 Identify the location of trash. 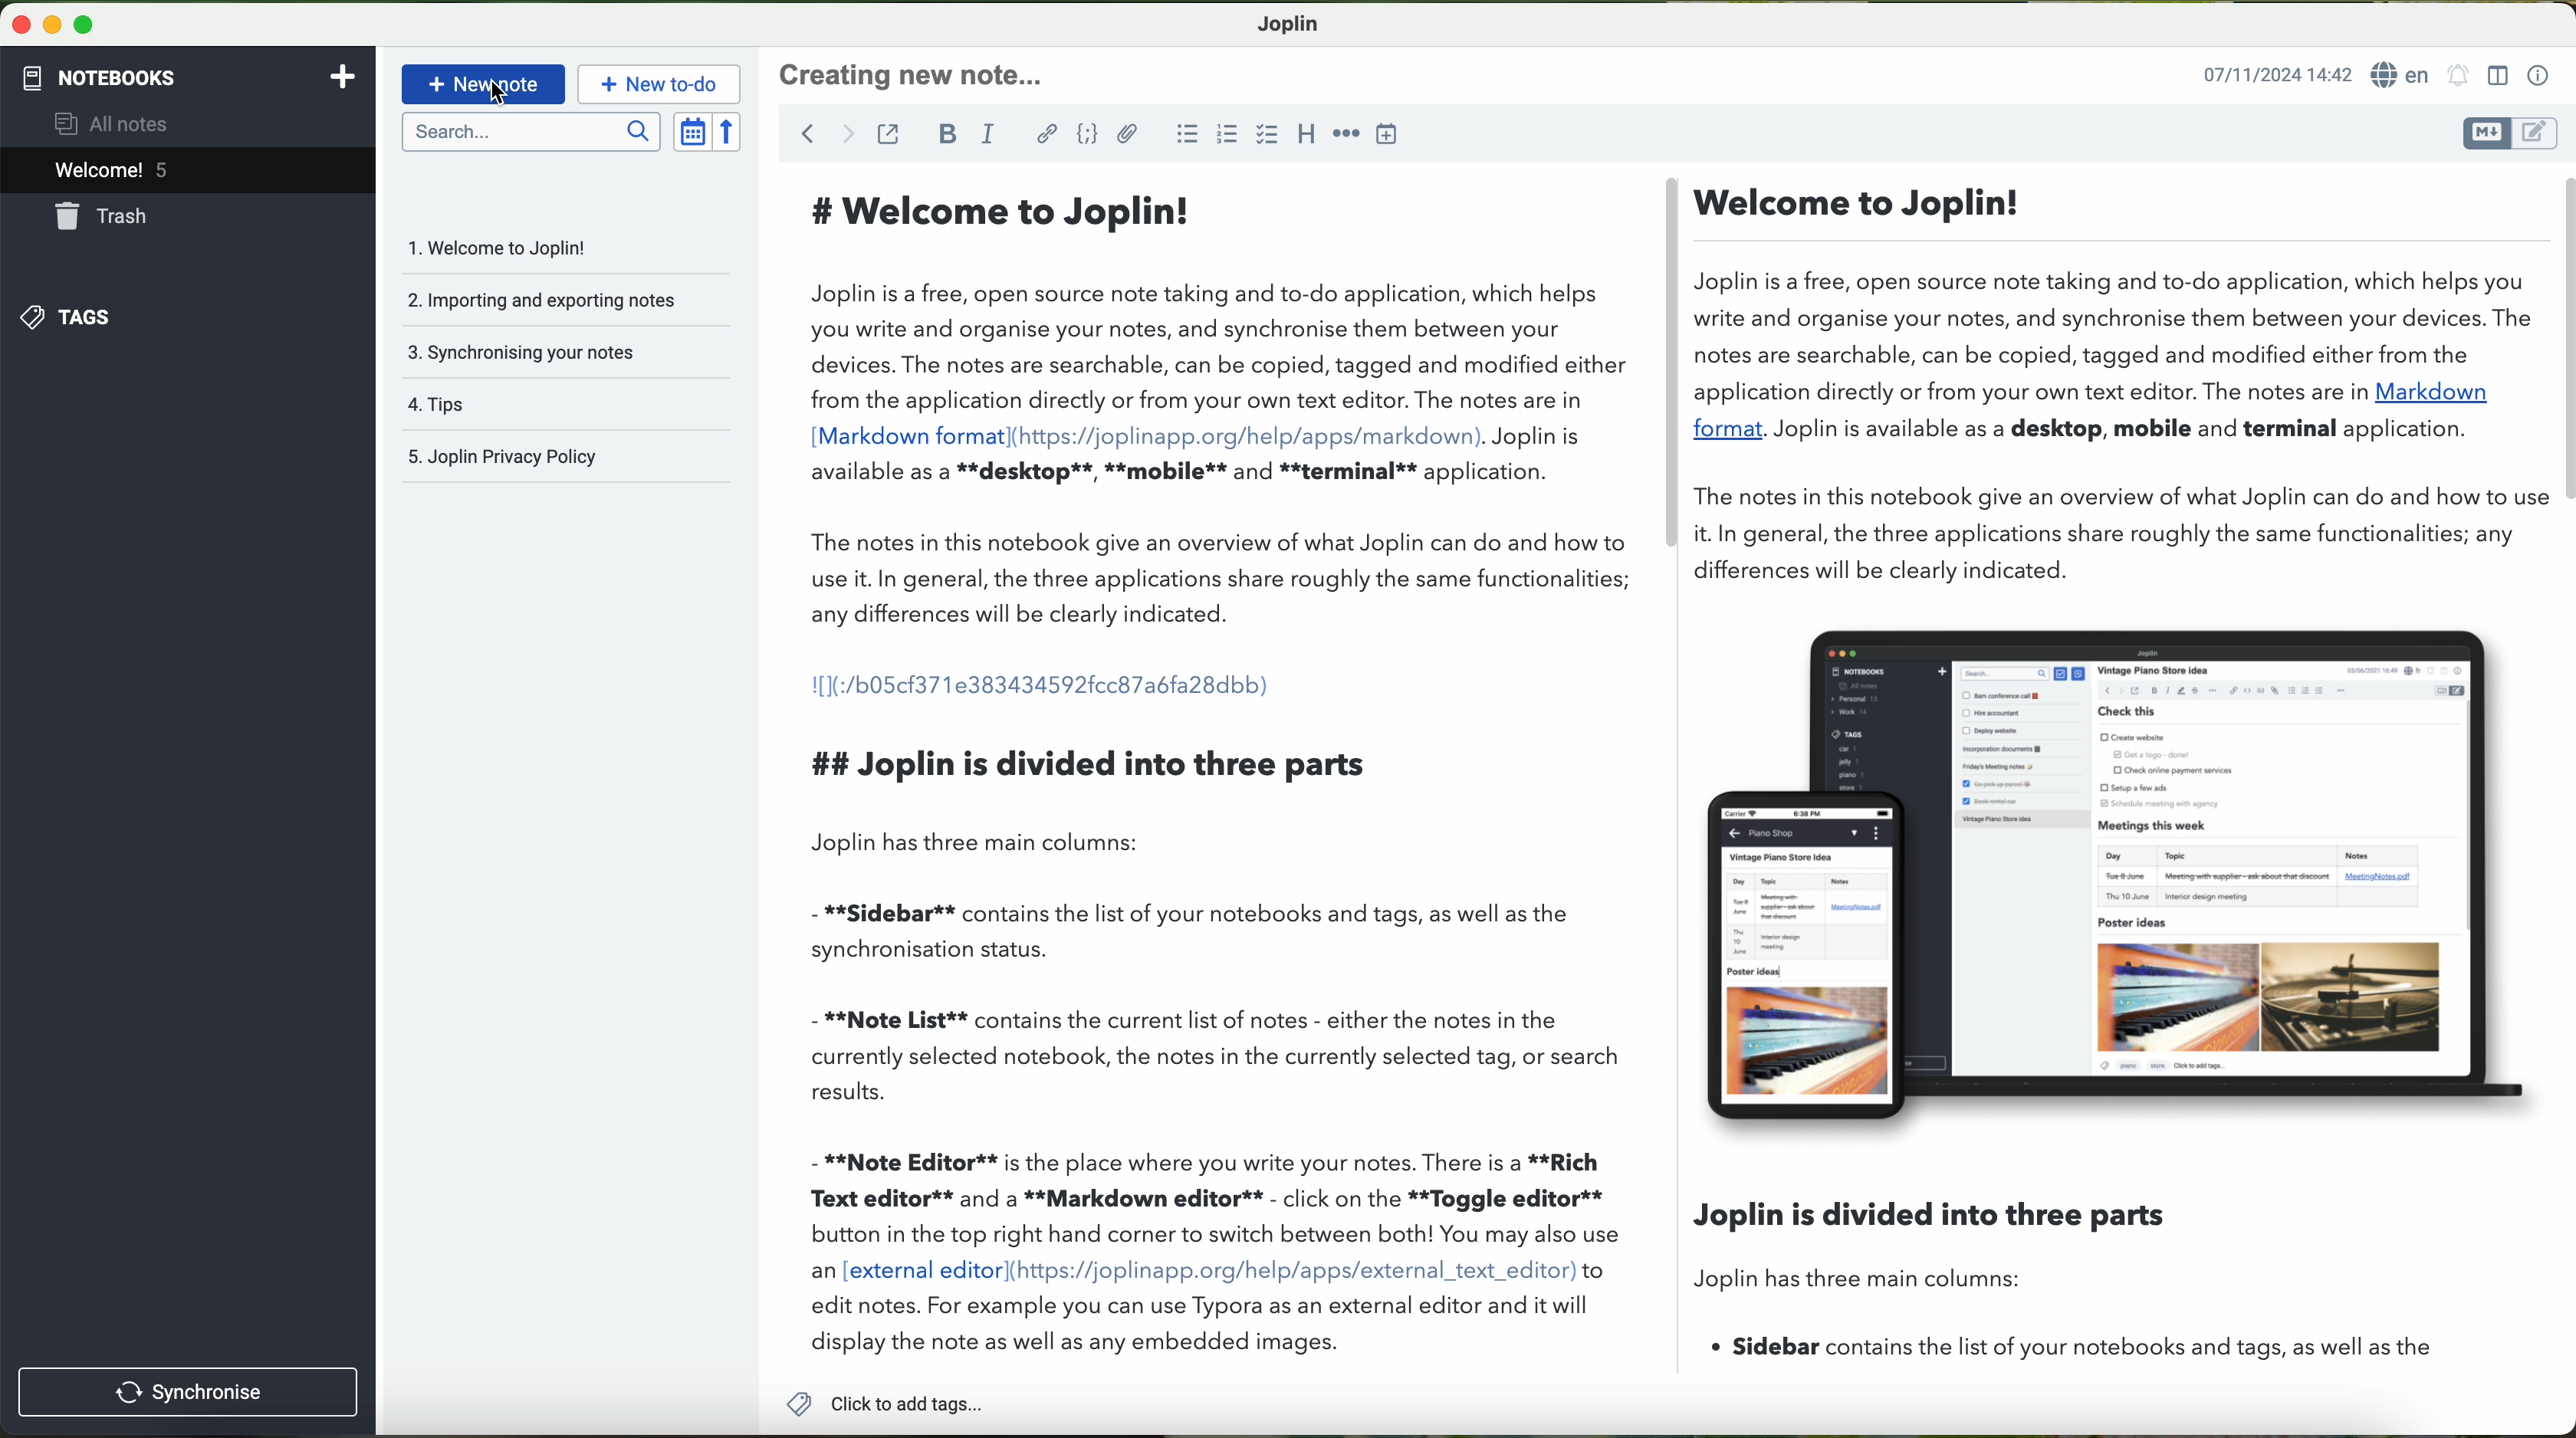
(190, 218).